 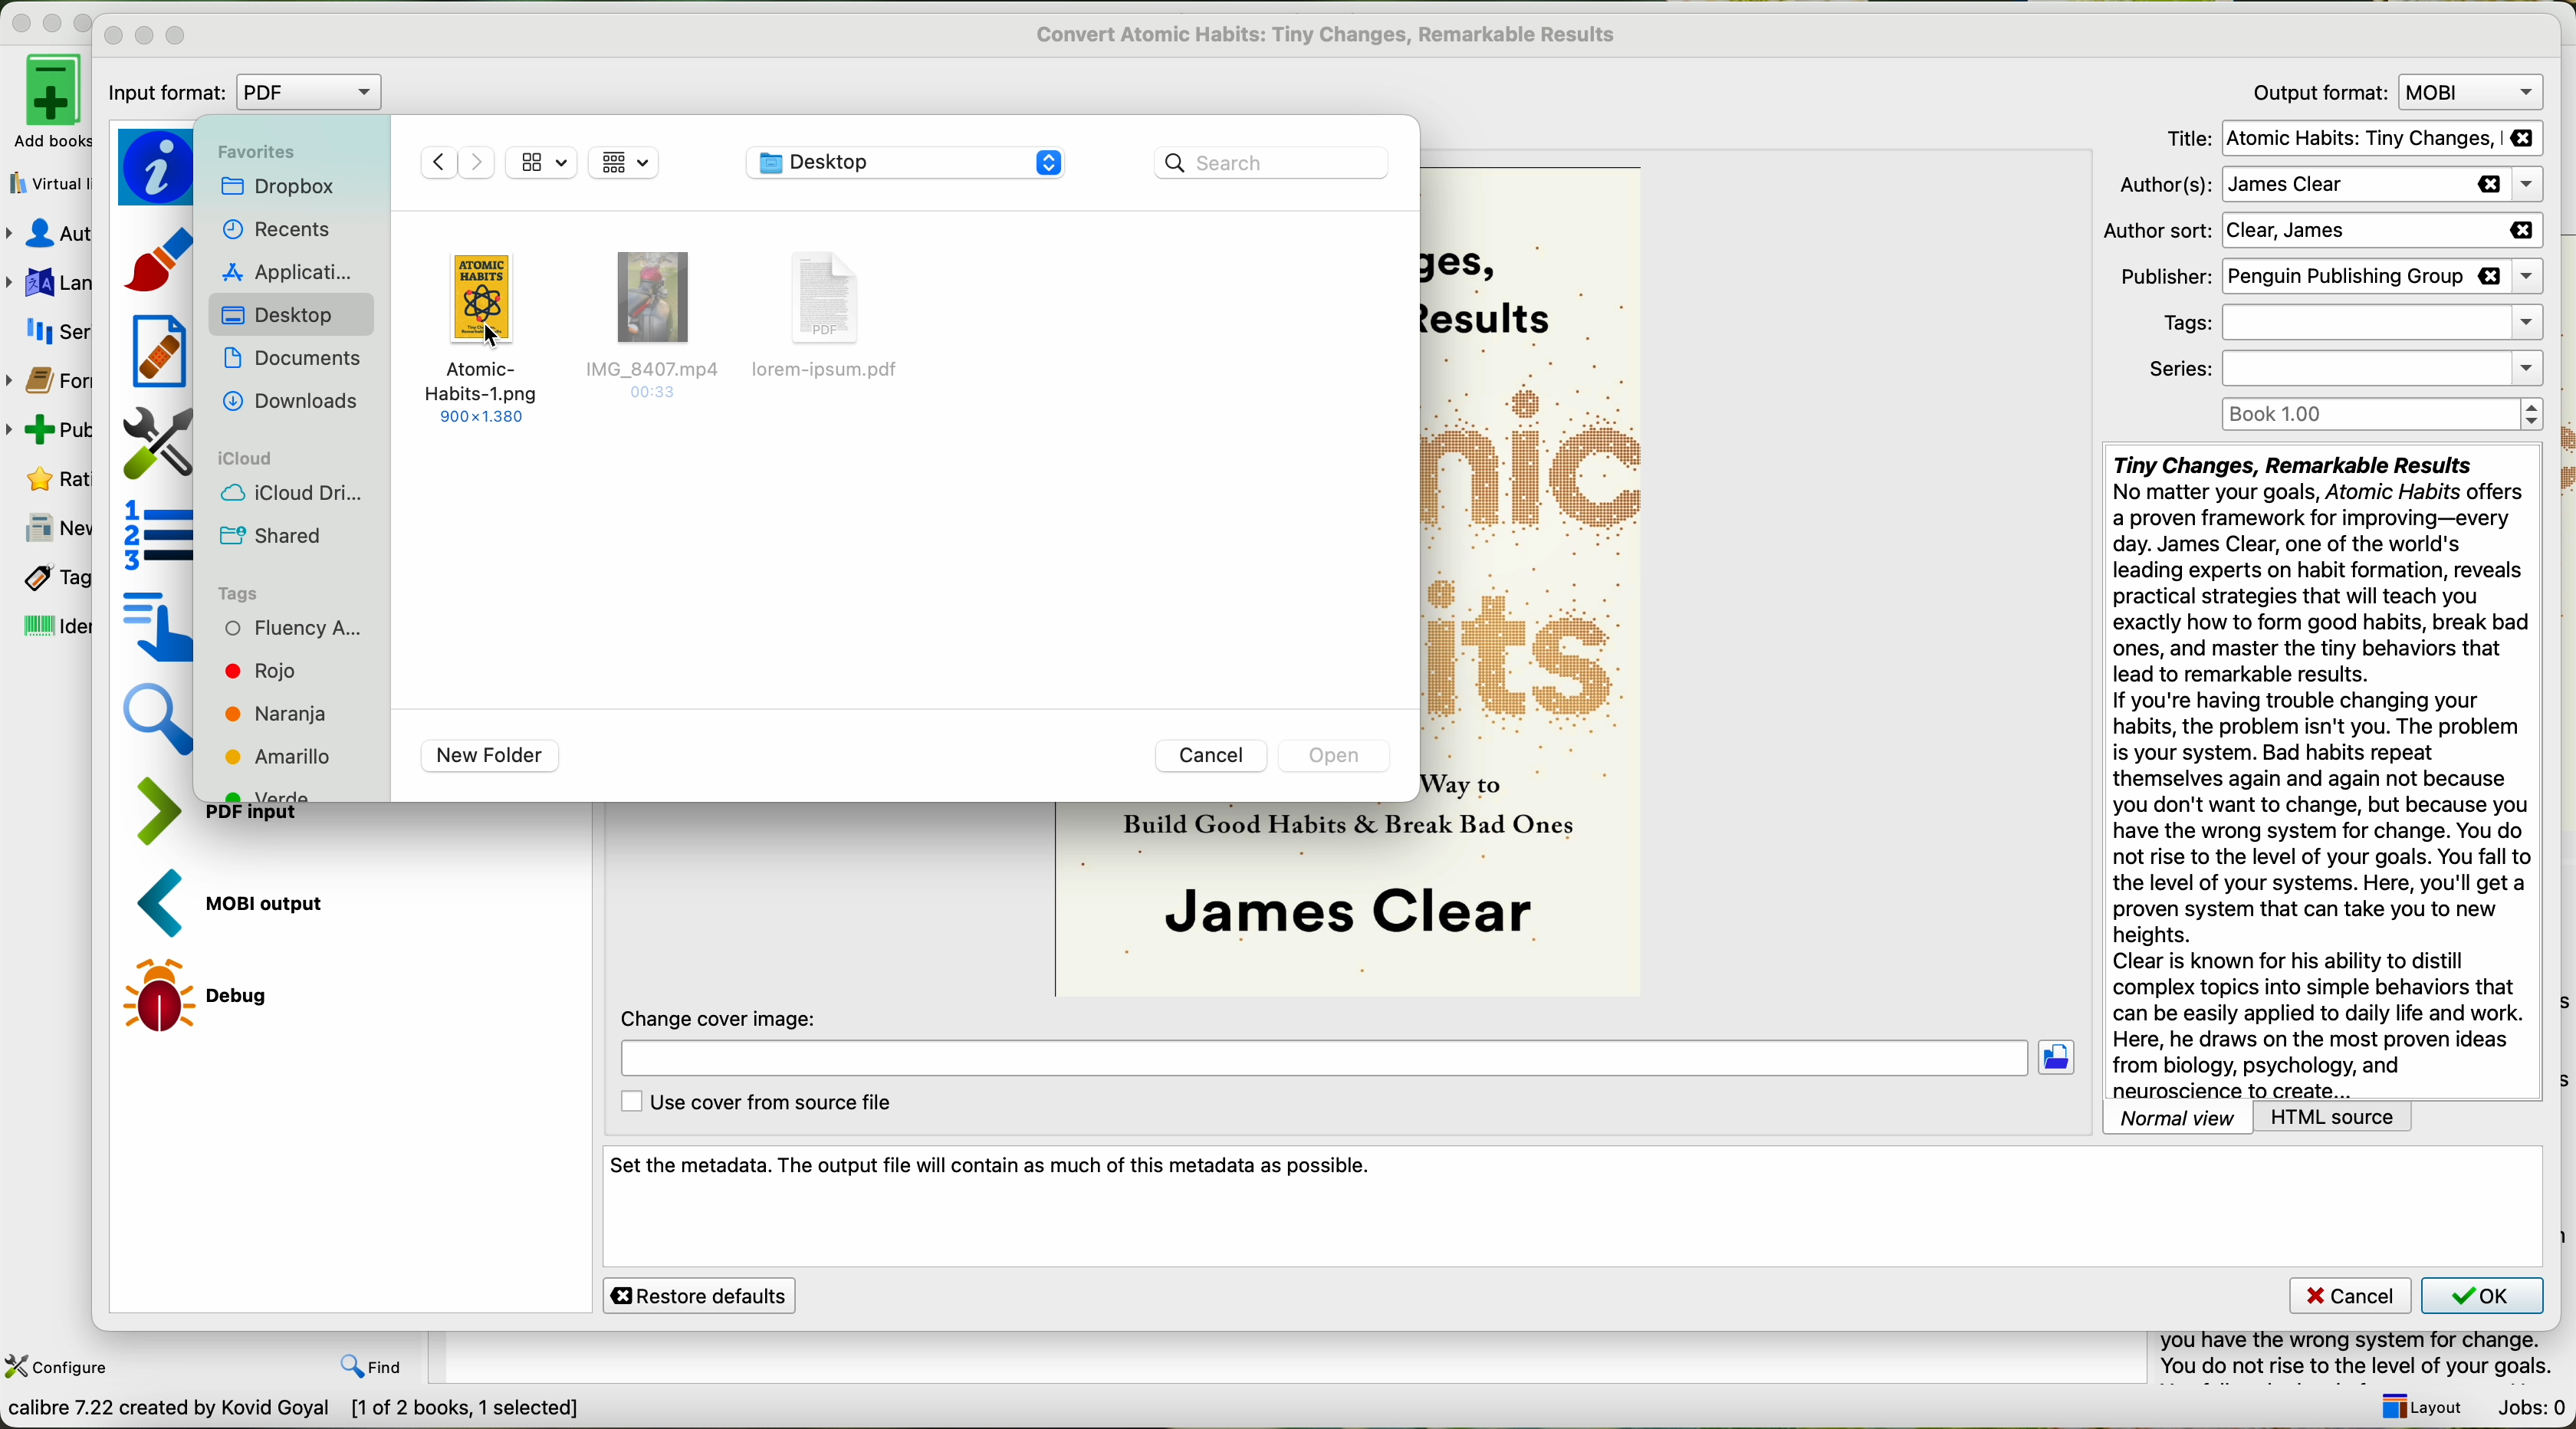 I want to click on find, so click(x=377, y=1367).